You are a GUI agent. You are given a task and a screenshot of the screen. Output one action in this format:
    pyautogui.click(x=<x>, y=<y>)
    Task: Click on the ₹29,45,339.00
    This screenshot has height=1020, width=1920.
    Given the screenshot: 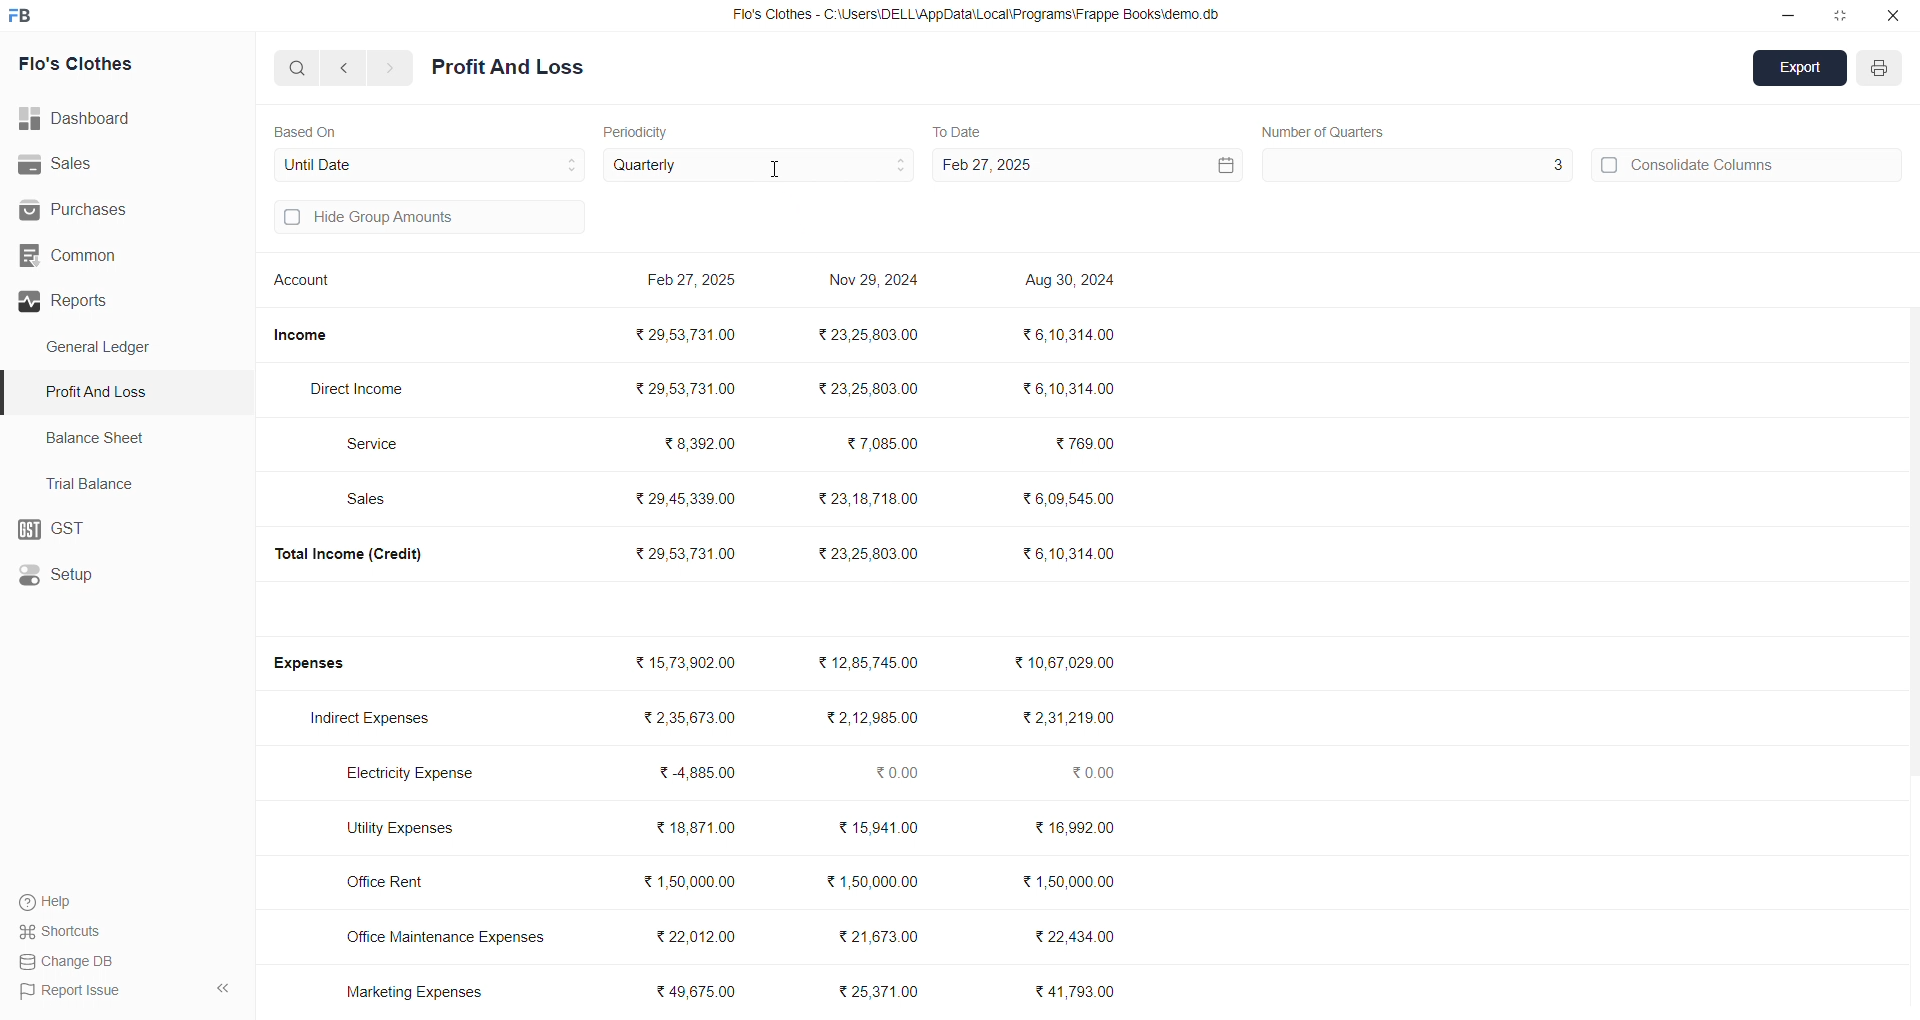 What is the action you would take?
    pyautogui.click(x=688, y=500)
    